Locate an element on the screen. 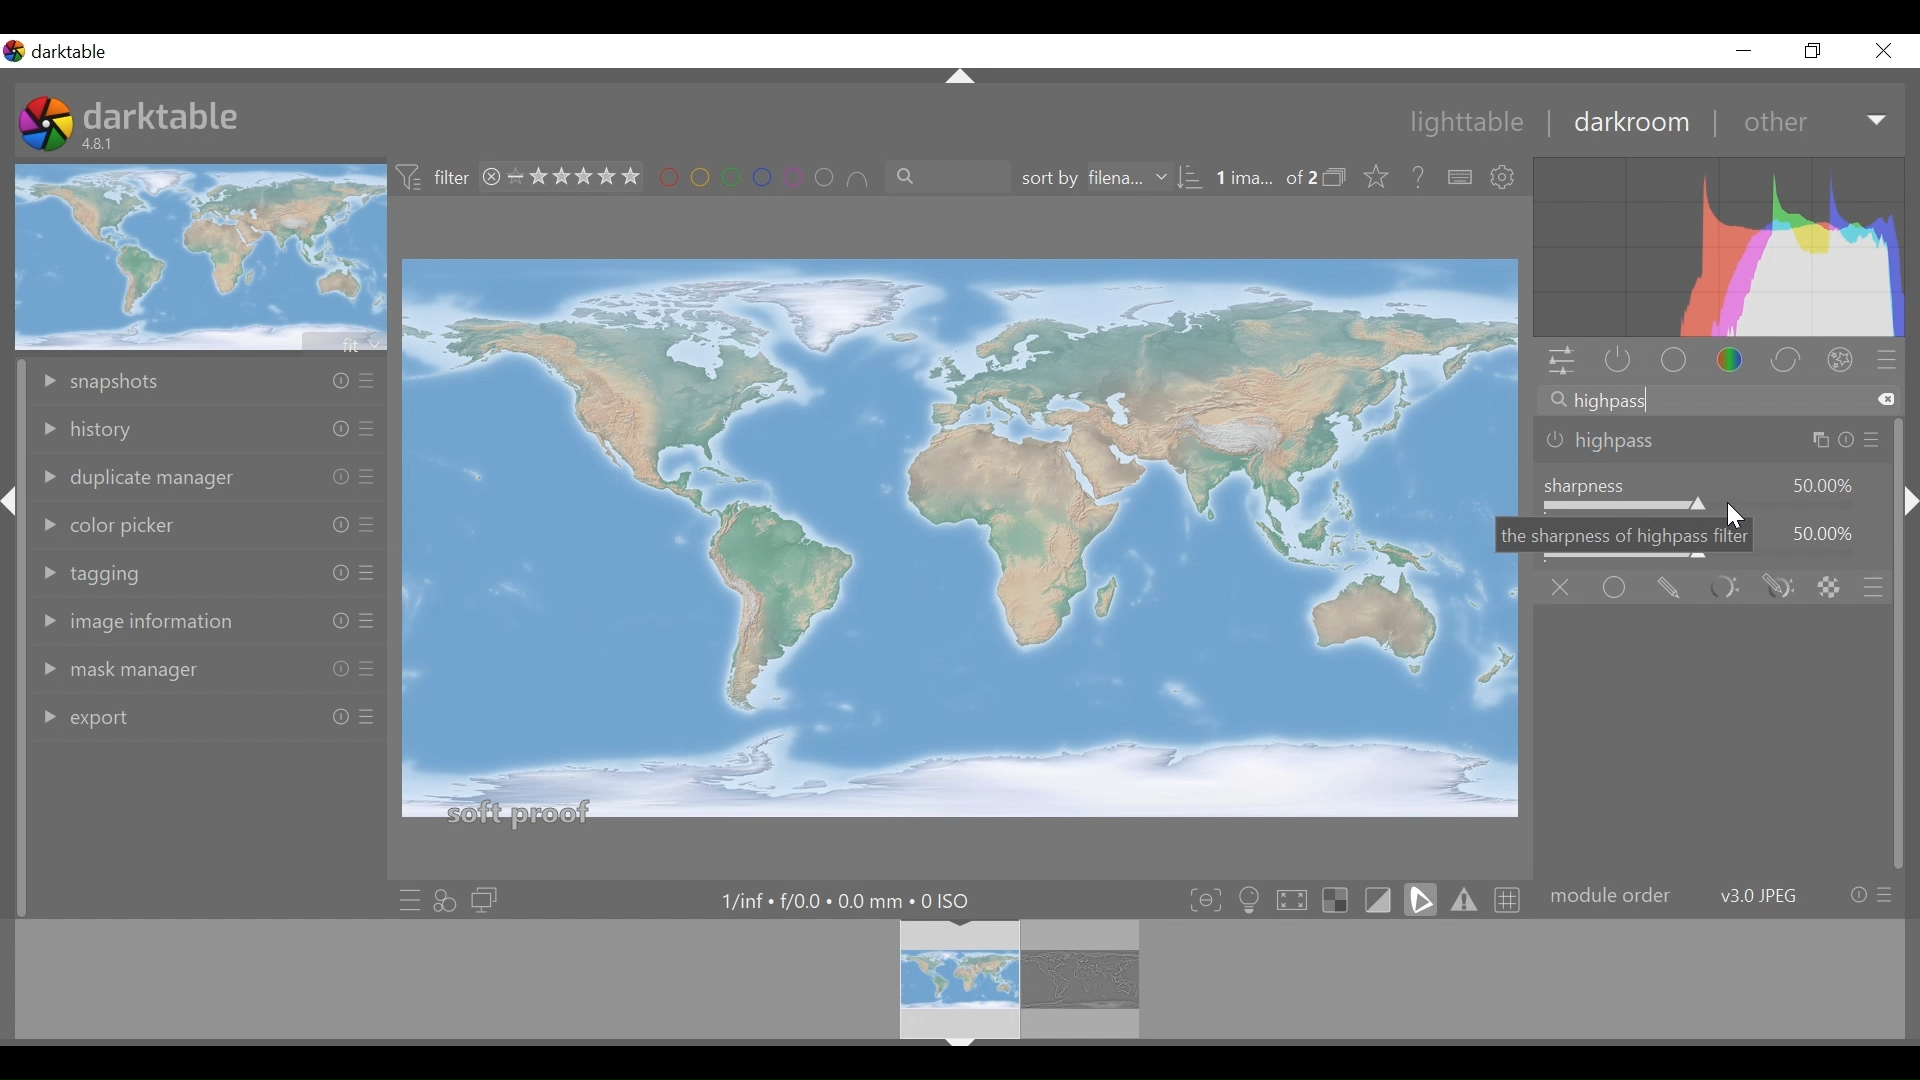  Search icon is located at coordinates (1557, 400).